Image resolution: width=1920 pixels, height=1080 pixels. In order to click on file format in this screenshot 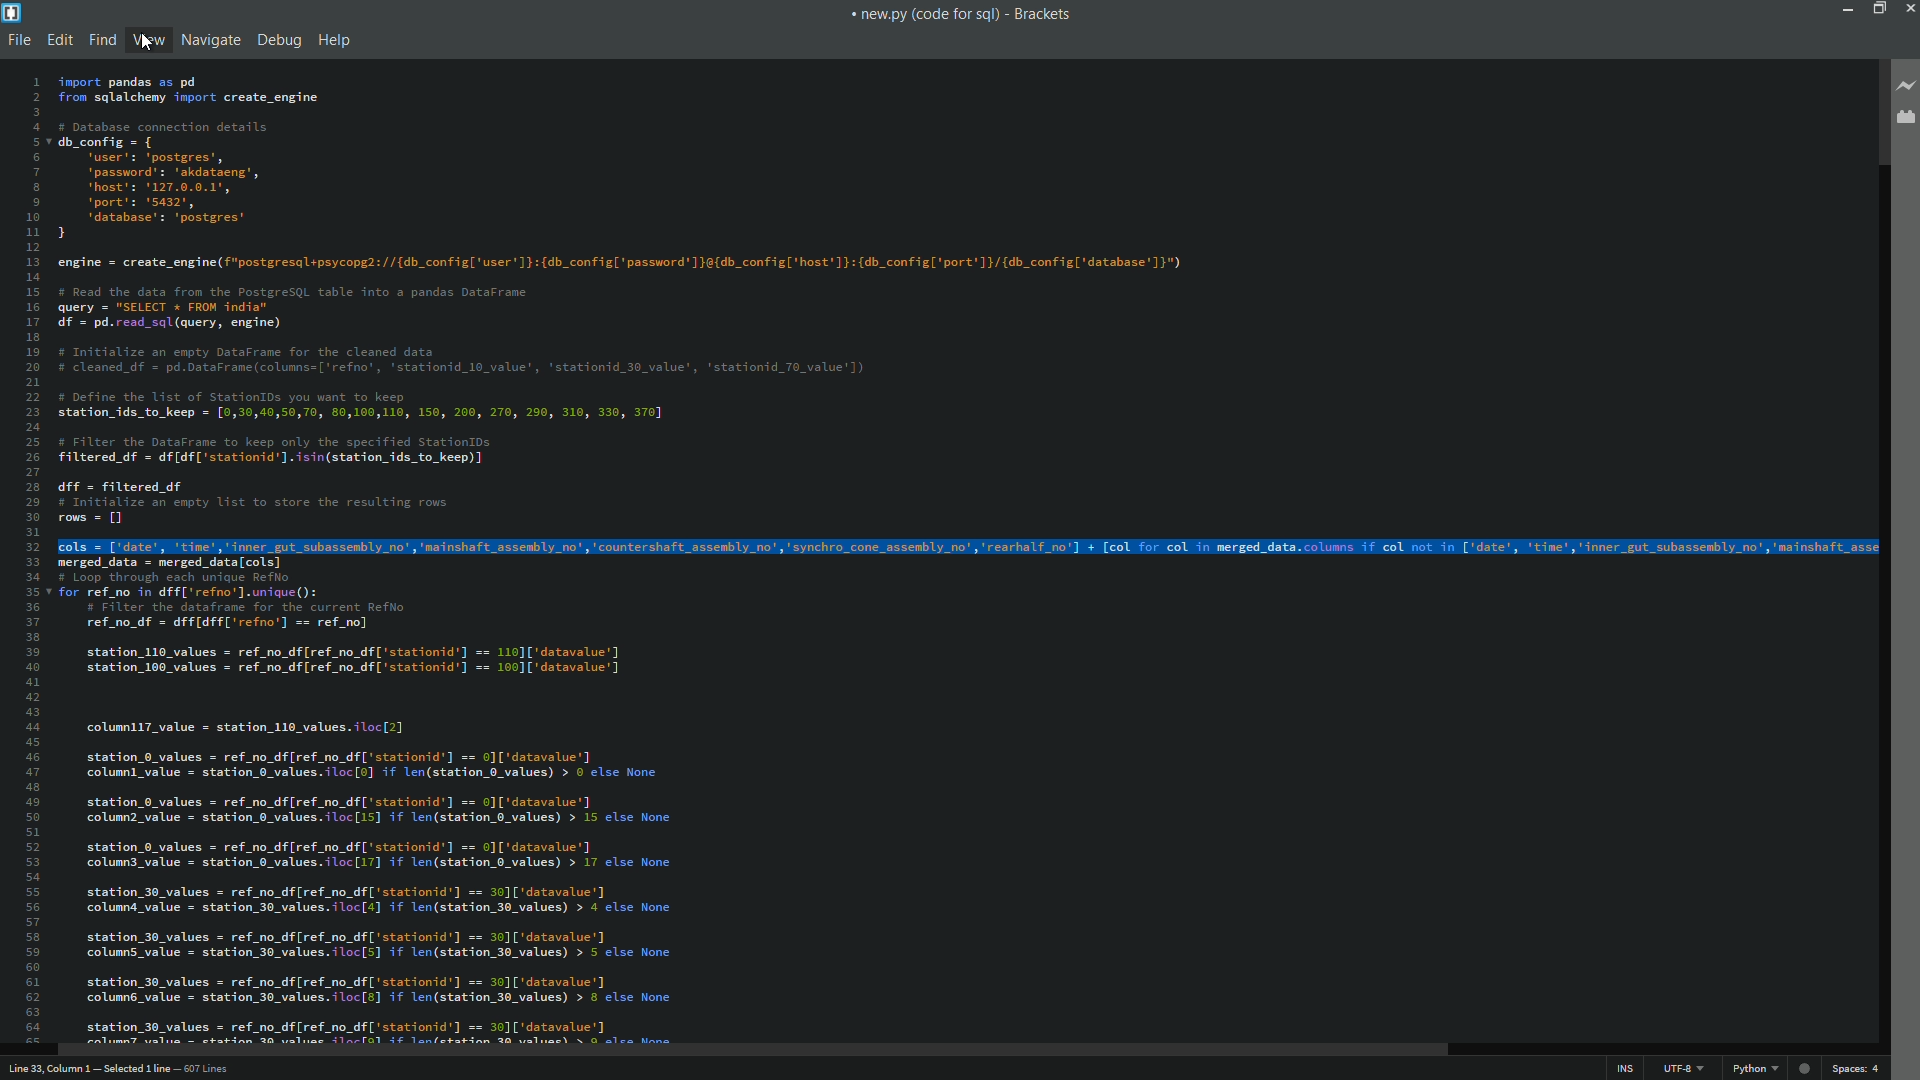, I will do `click(1752, 1069)`.